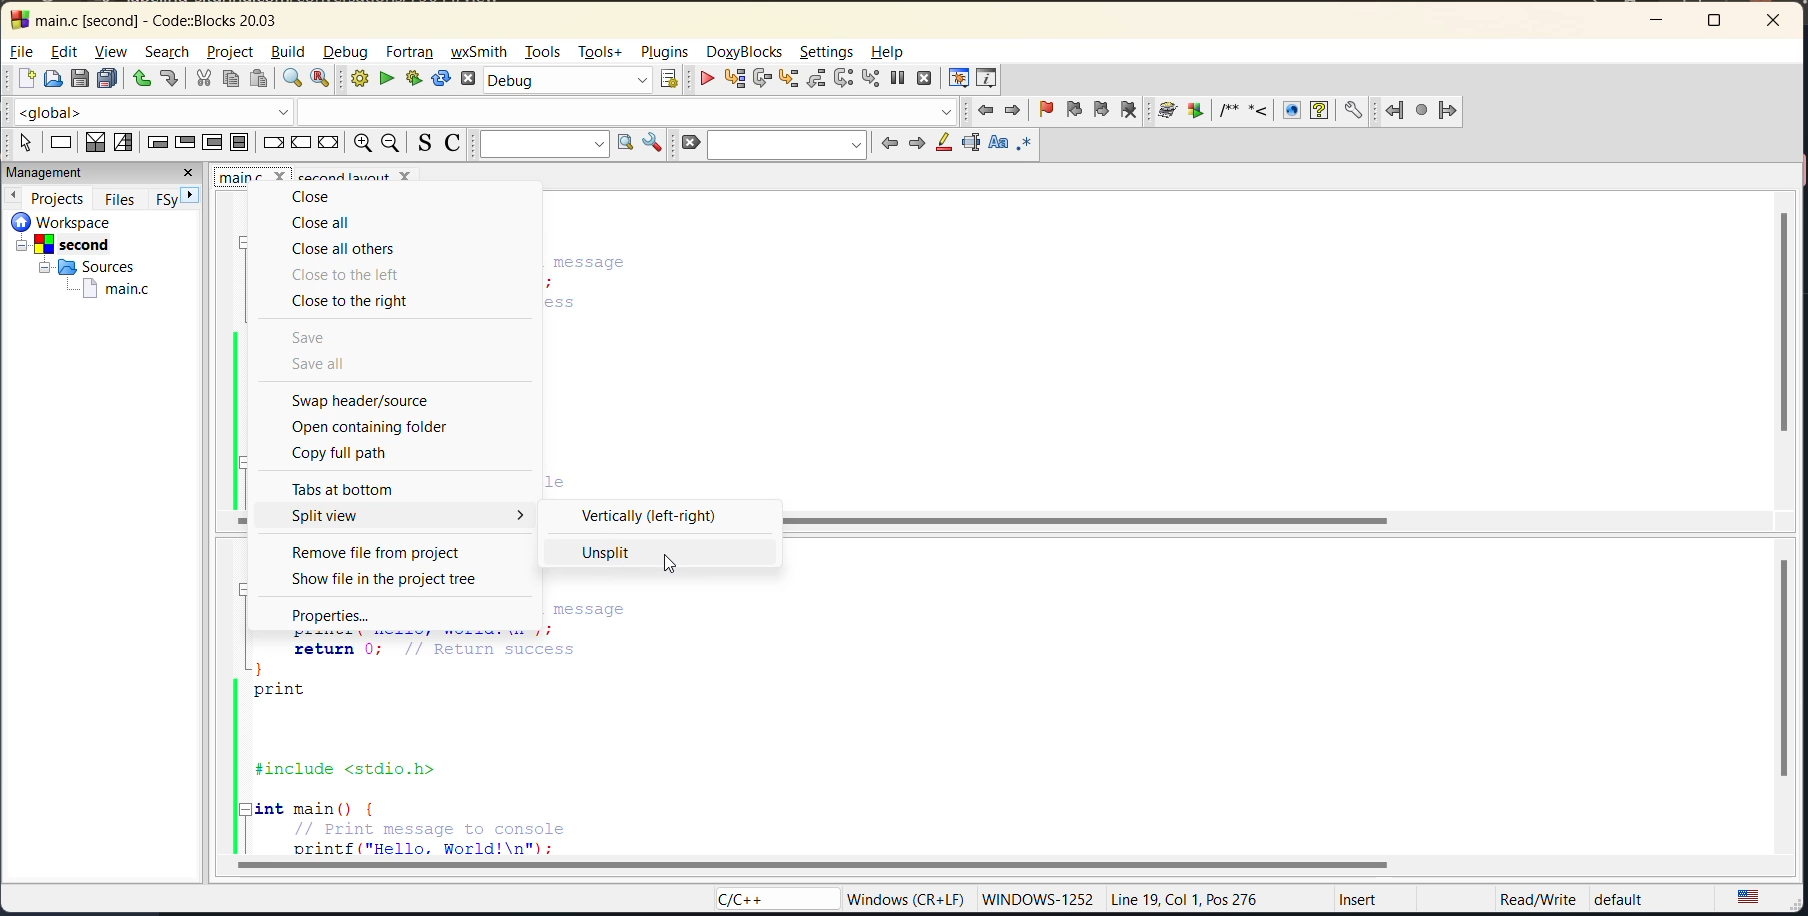 The width and height of the screenshot is (1808, 916). I want to click on default, so click(1621, 896).